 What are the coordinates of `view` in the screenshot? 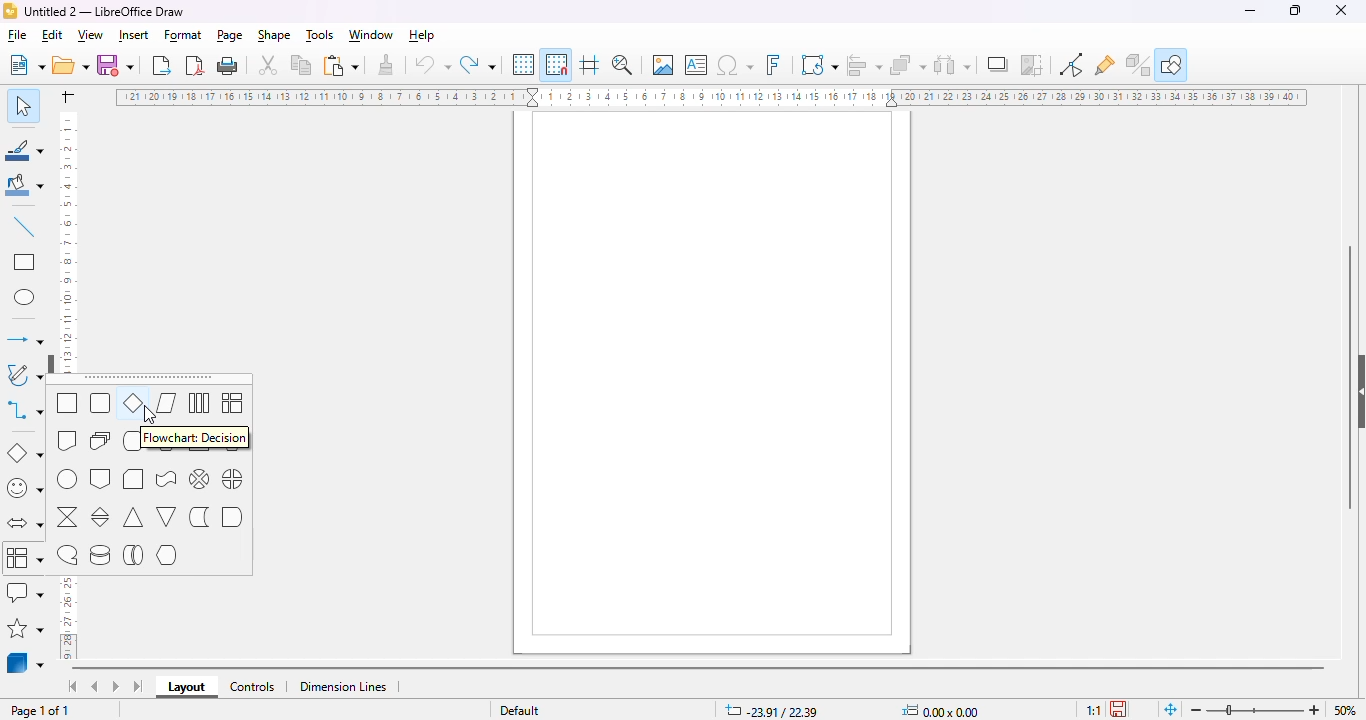 It's located at (90, 36).